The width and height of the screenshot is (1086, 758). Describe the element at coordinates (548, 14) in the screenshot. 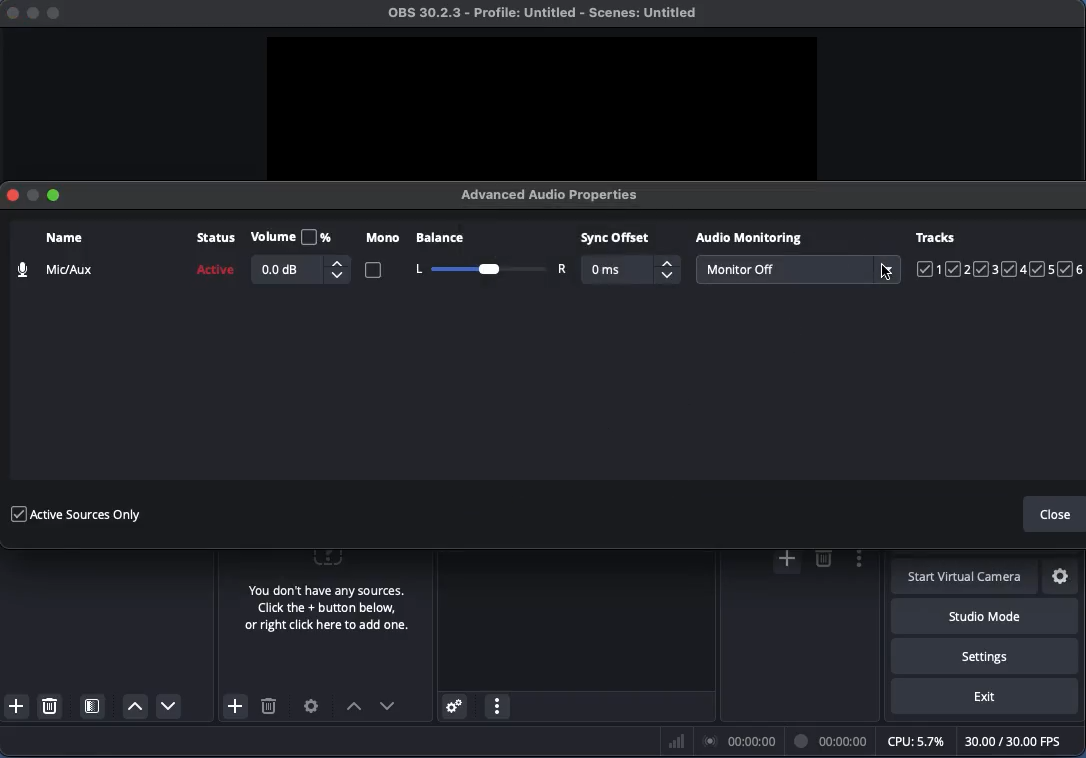

I see `Project name` at that location.